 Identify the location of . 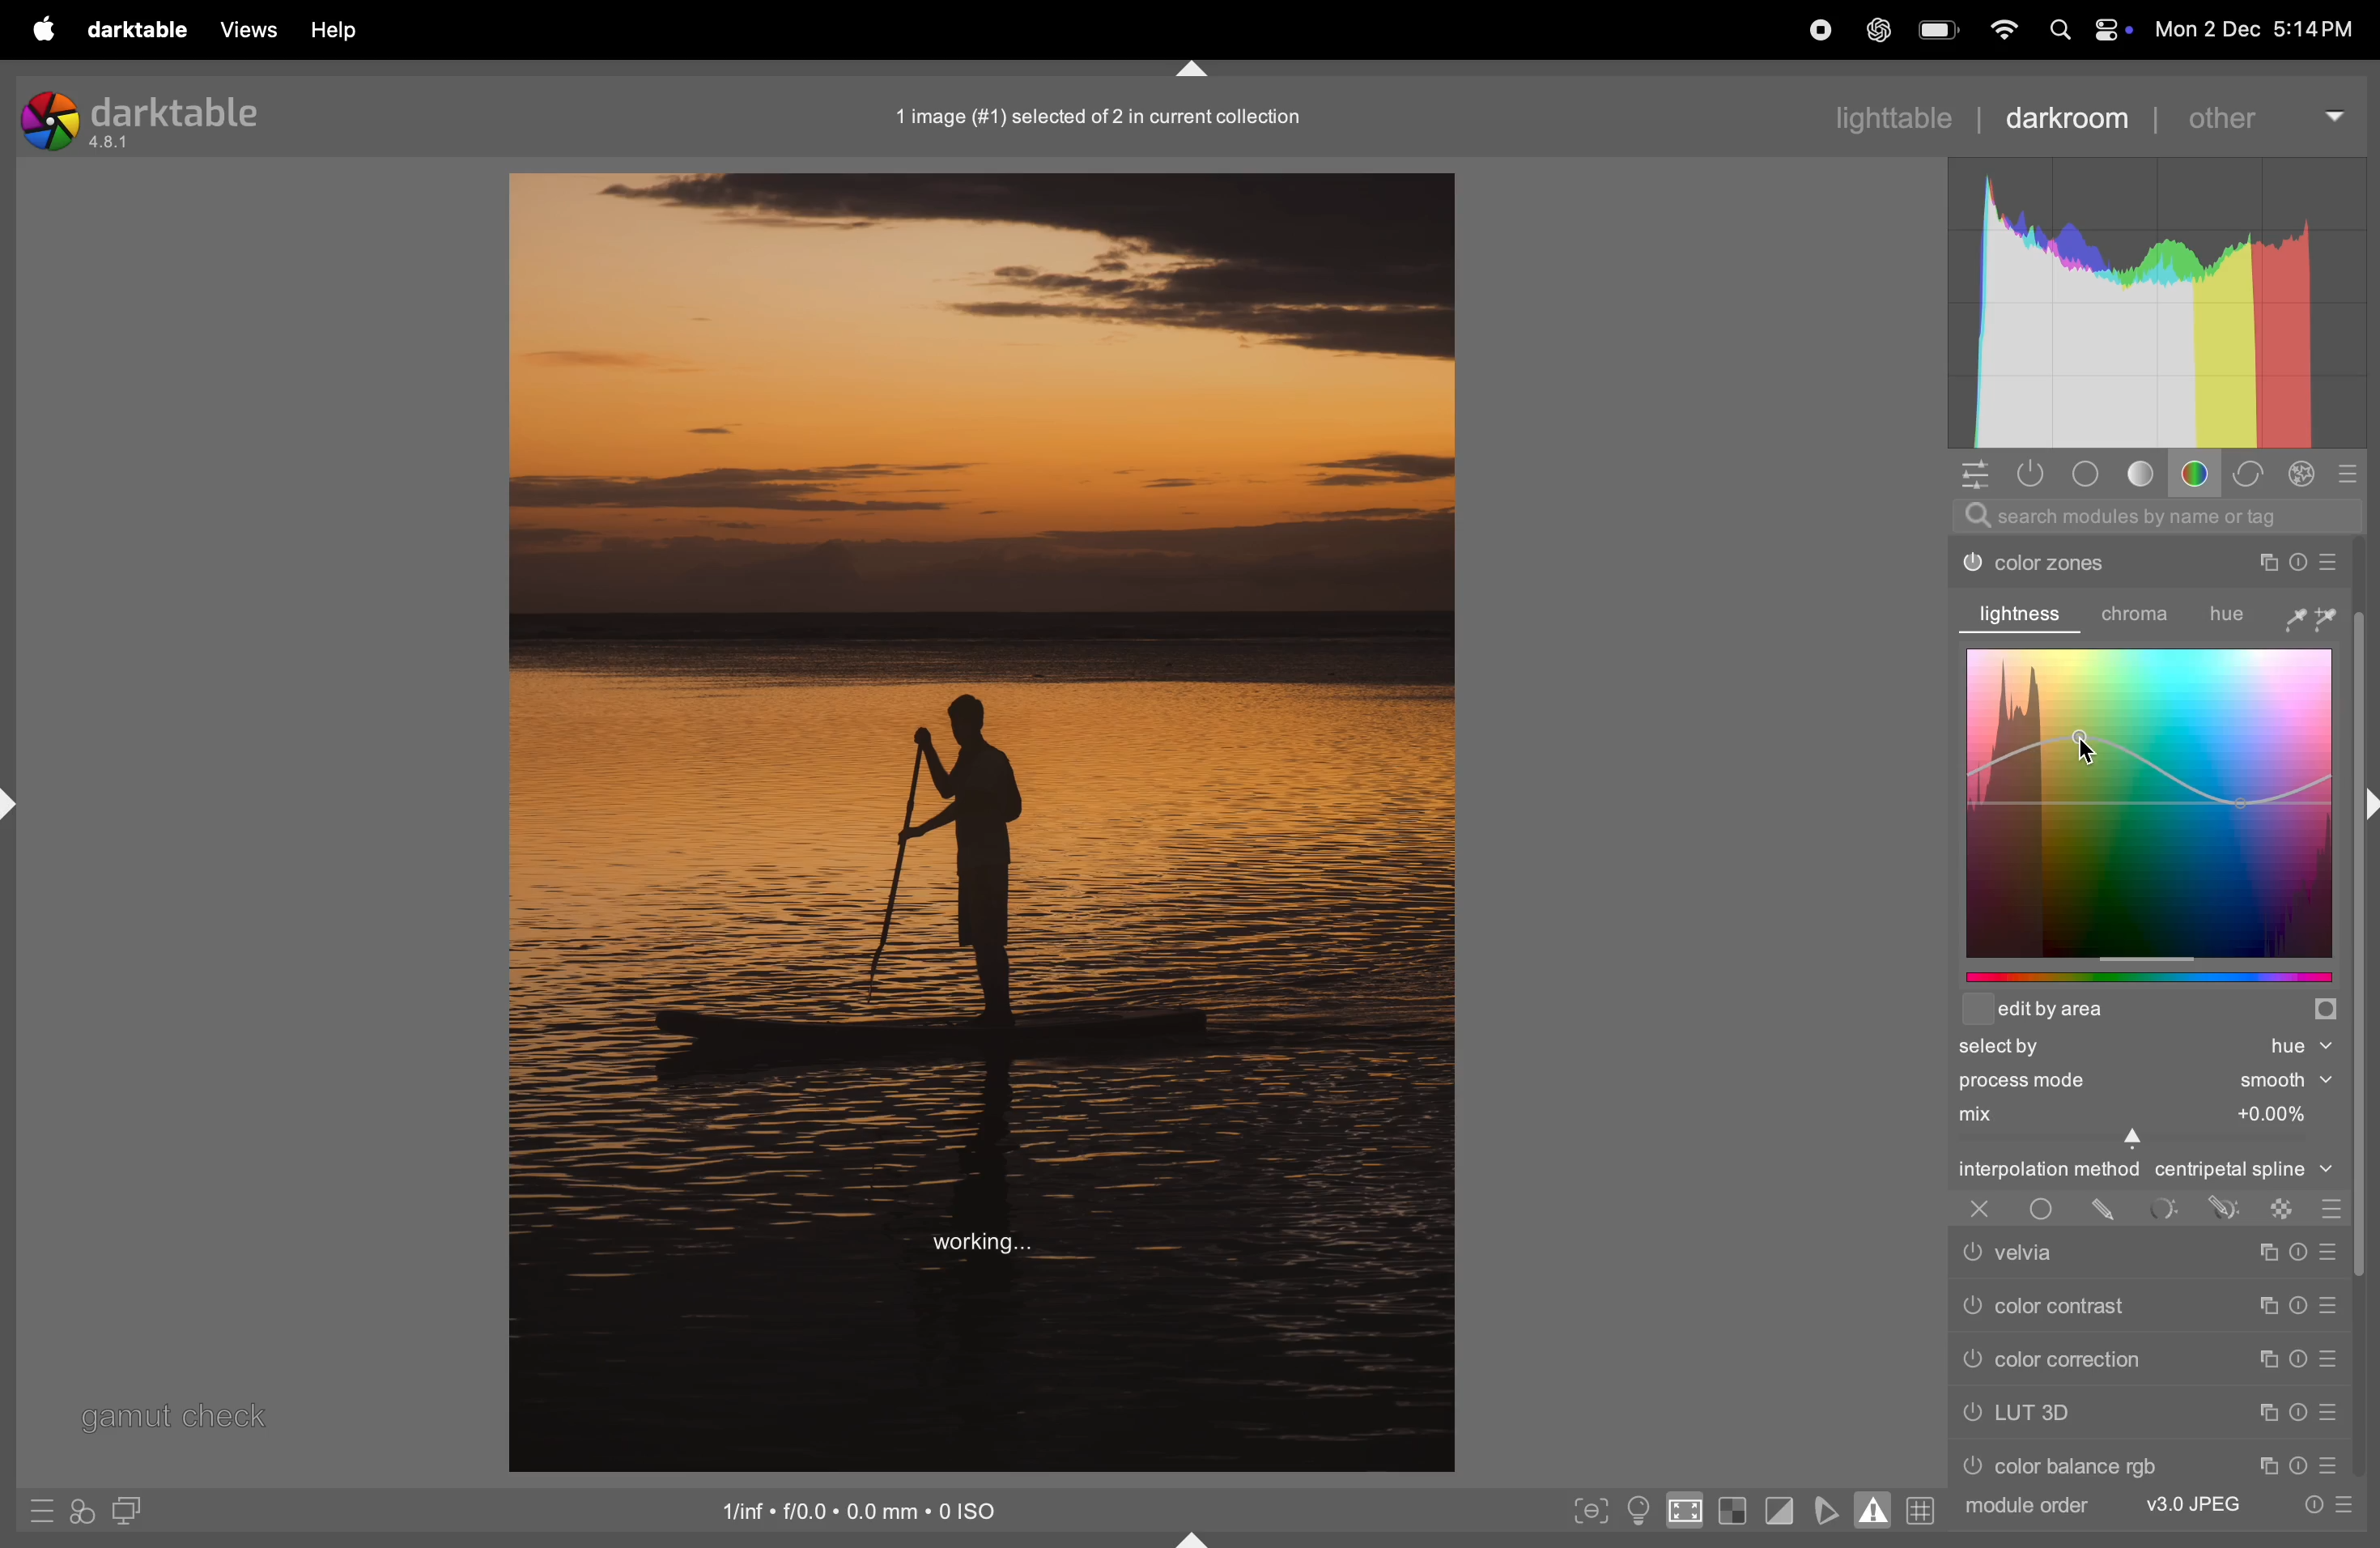
(2226, 1207).